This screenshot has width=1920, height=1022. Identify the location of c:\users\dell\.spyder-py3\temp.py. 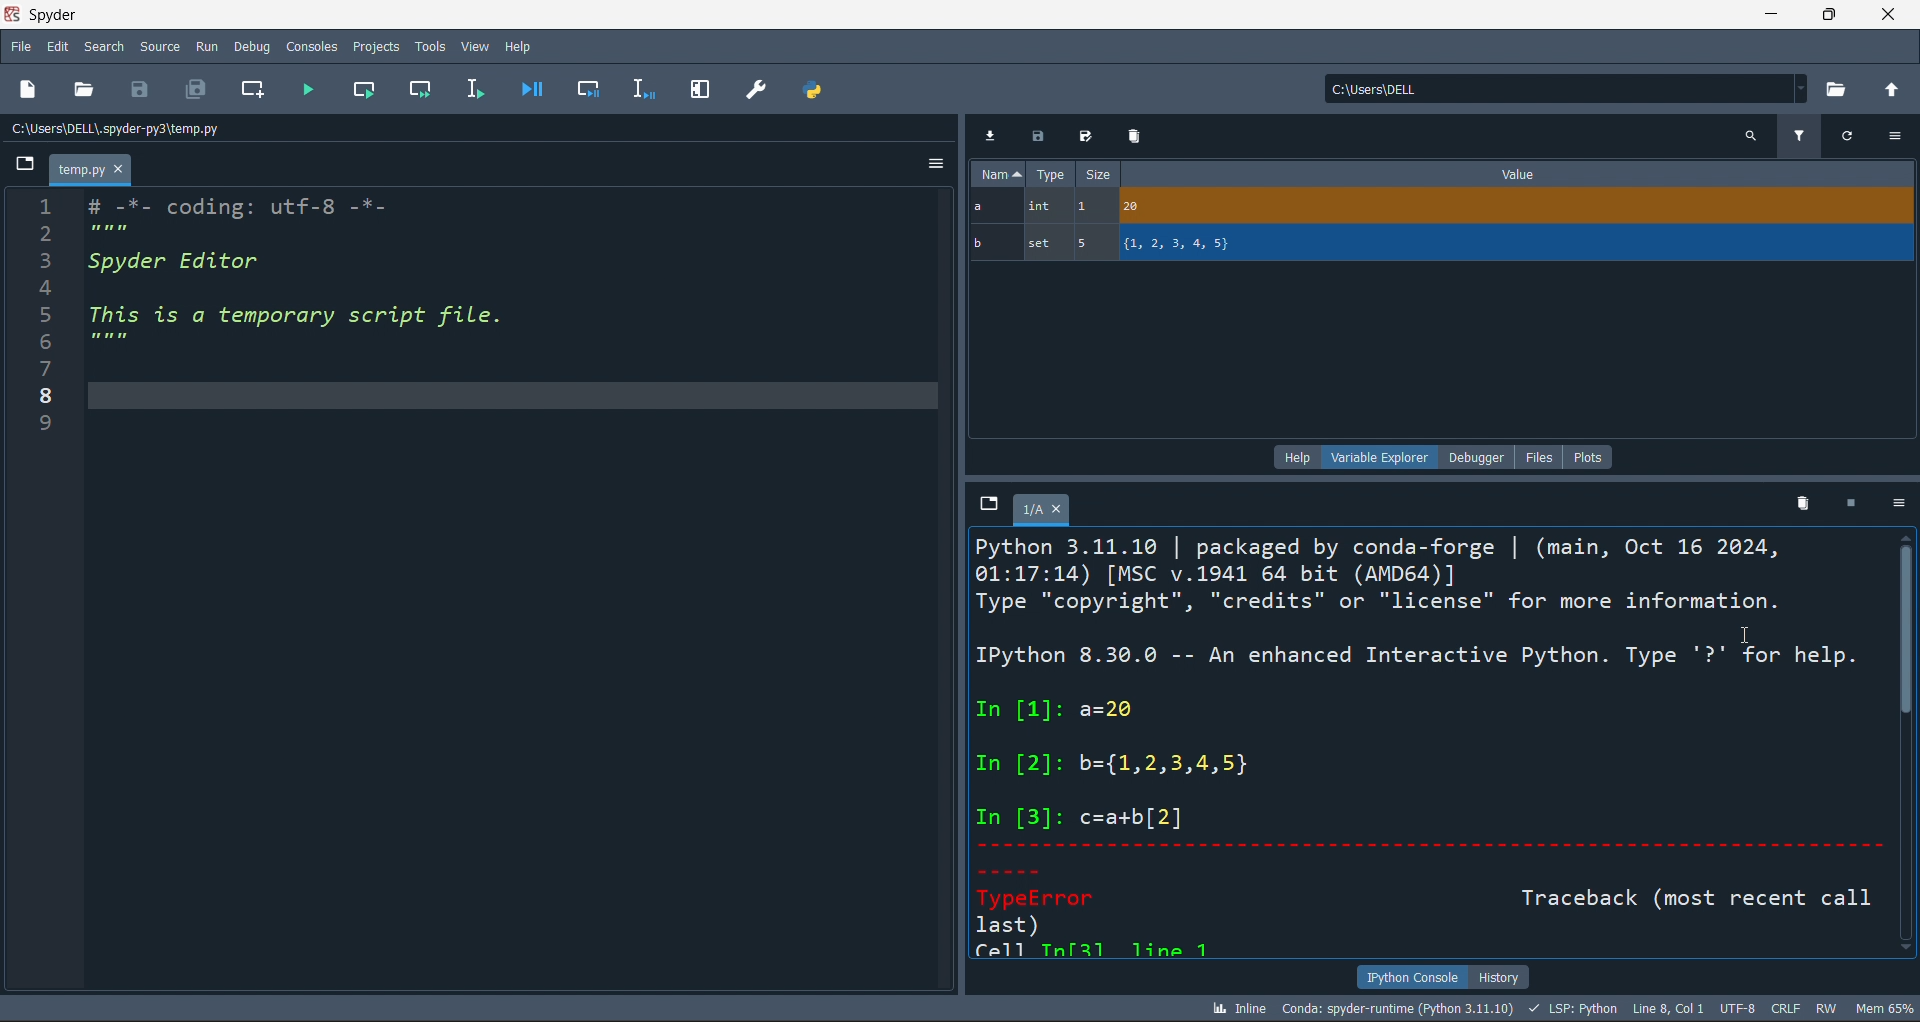
(171, 129).